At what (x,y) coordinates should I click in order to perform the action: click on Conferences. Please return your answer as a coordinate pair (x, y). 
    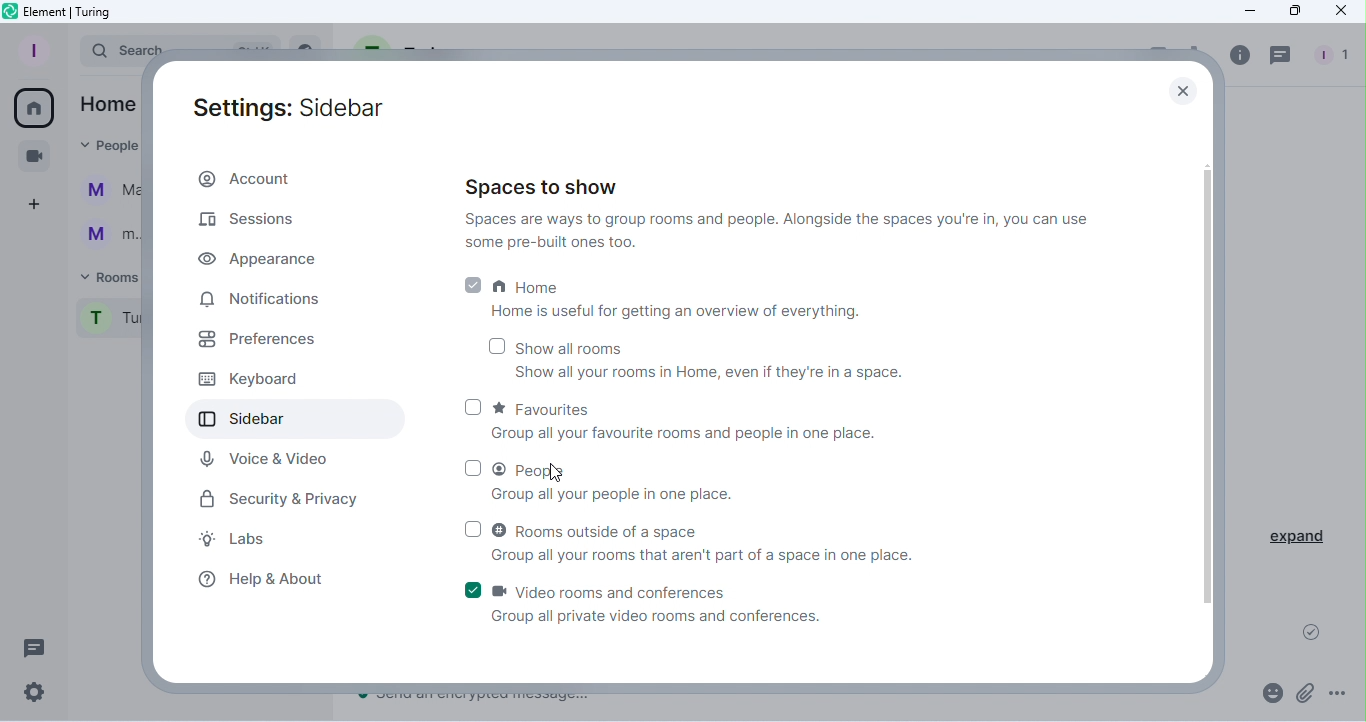
    Looking at the image, I should click on (33, 154).